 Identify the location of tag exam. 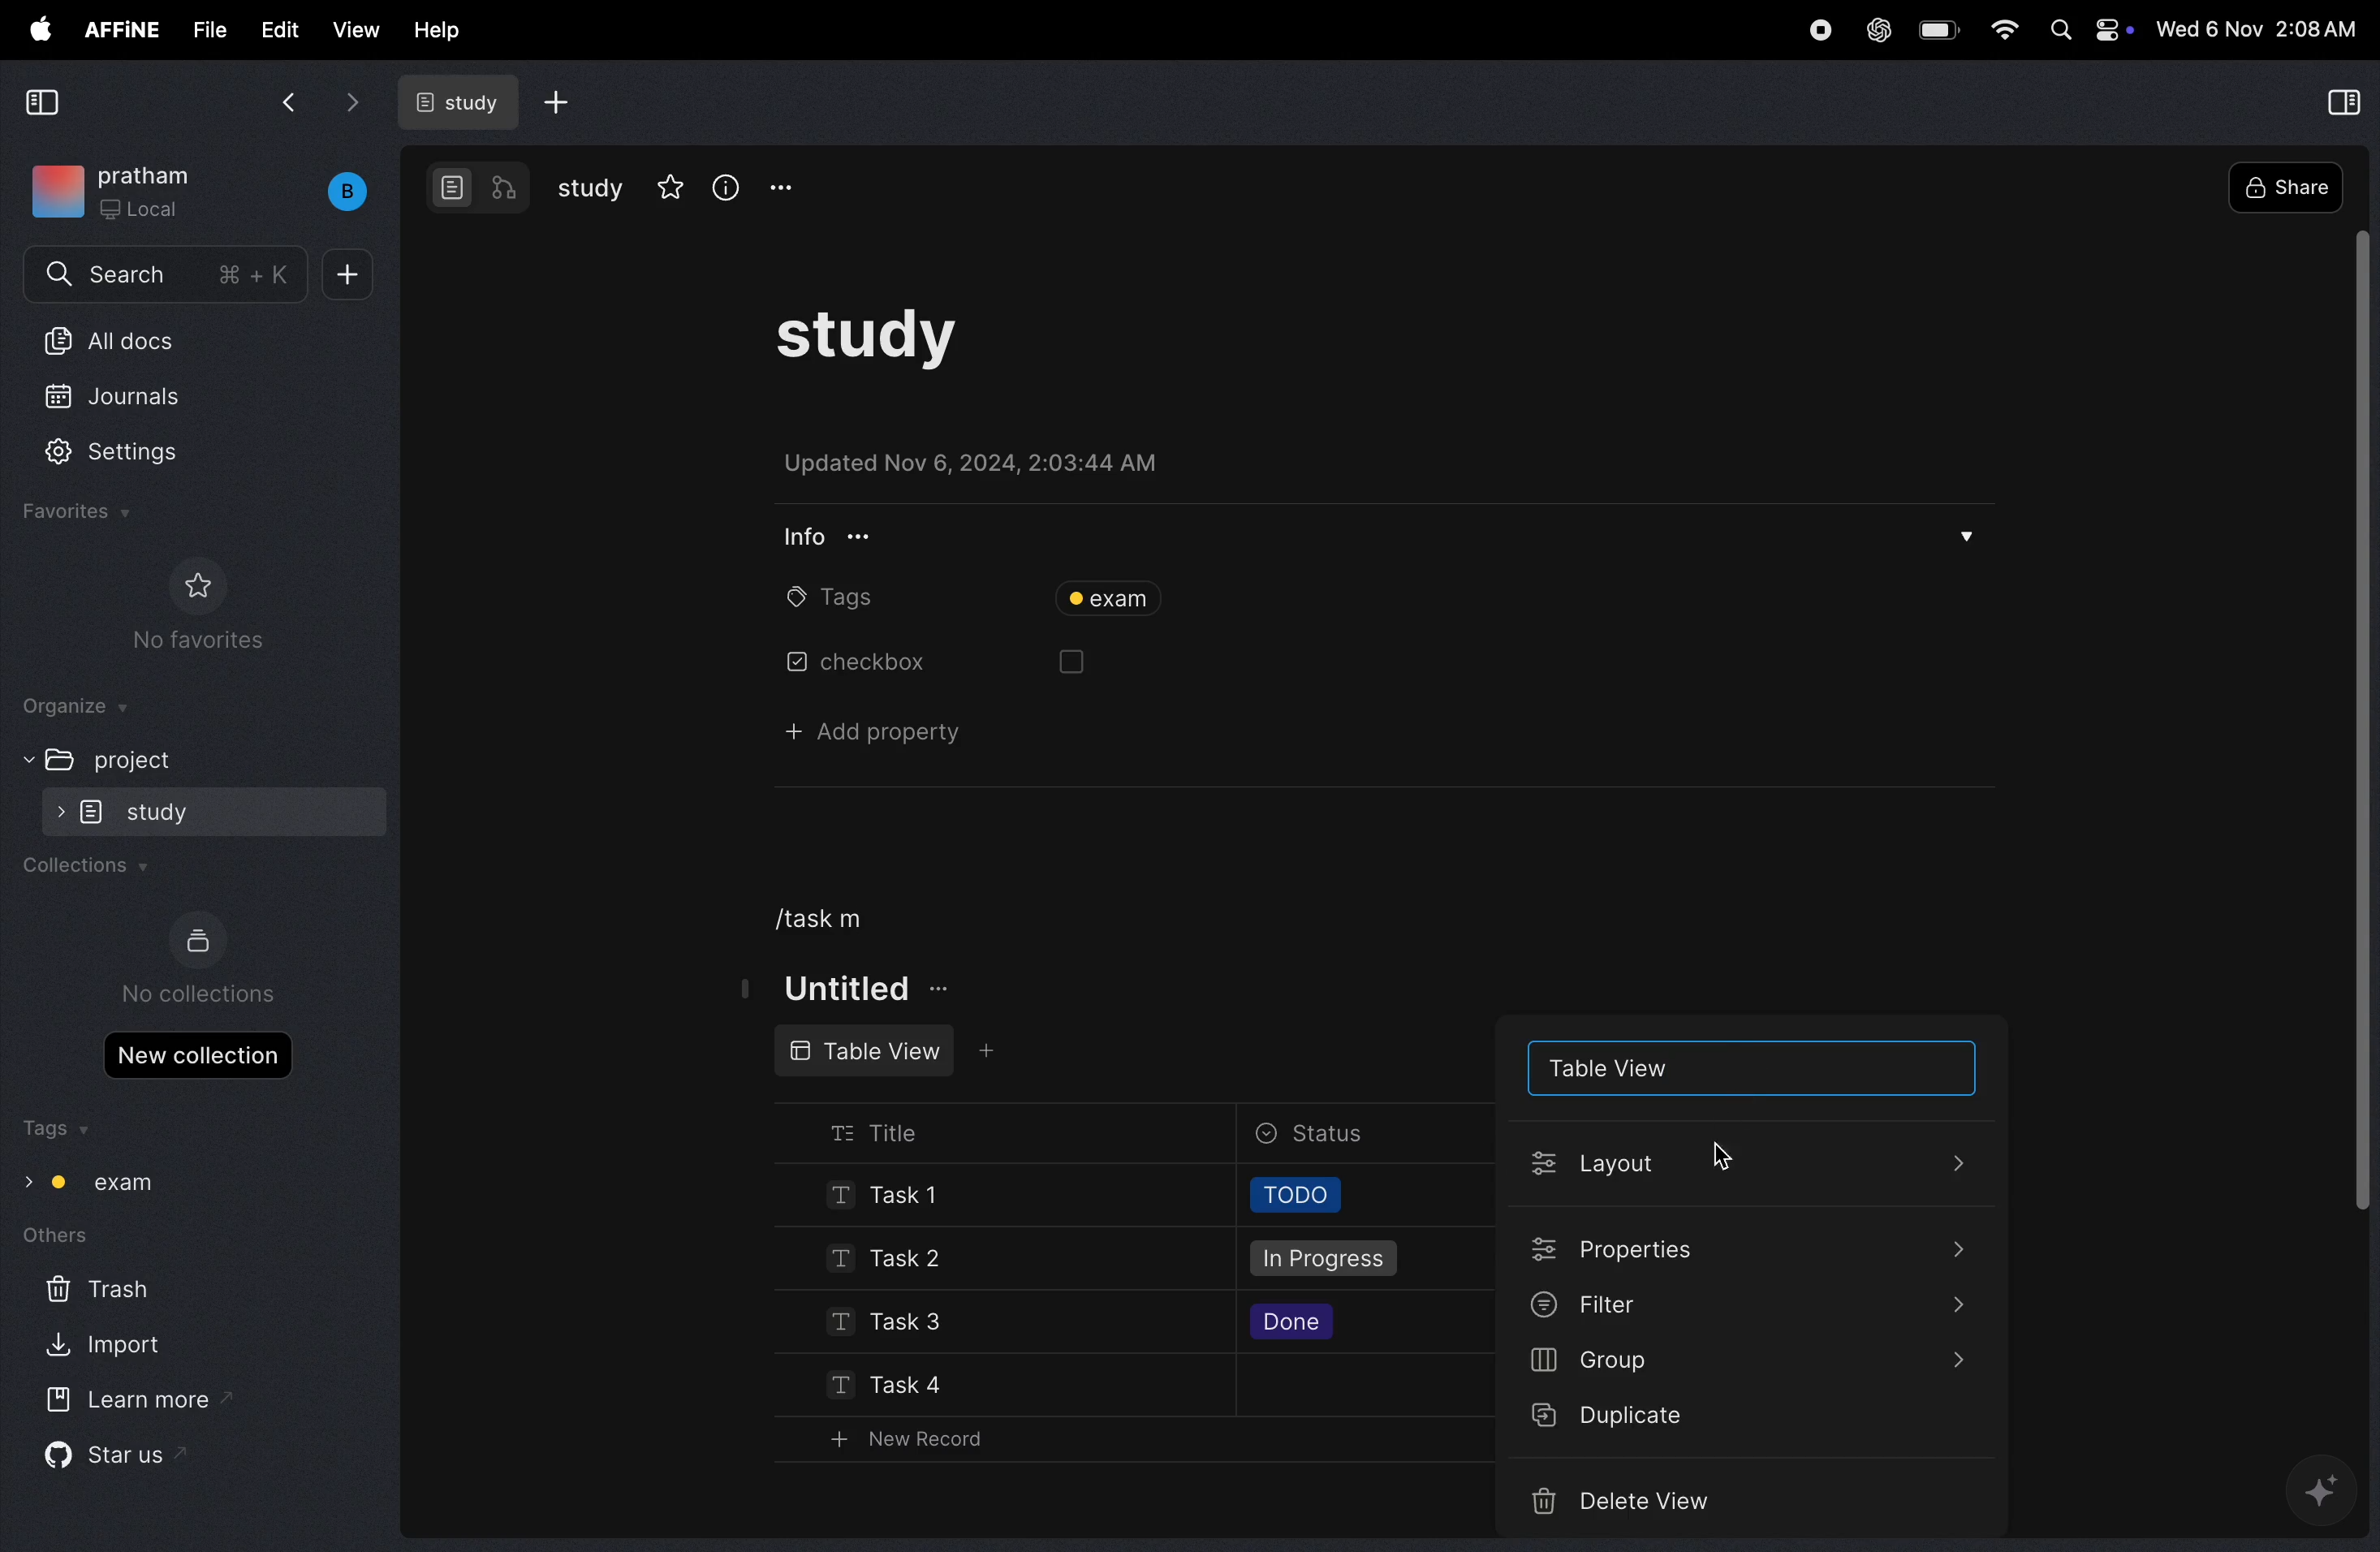
(103, 1184).